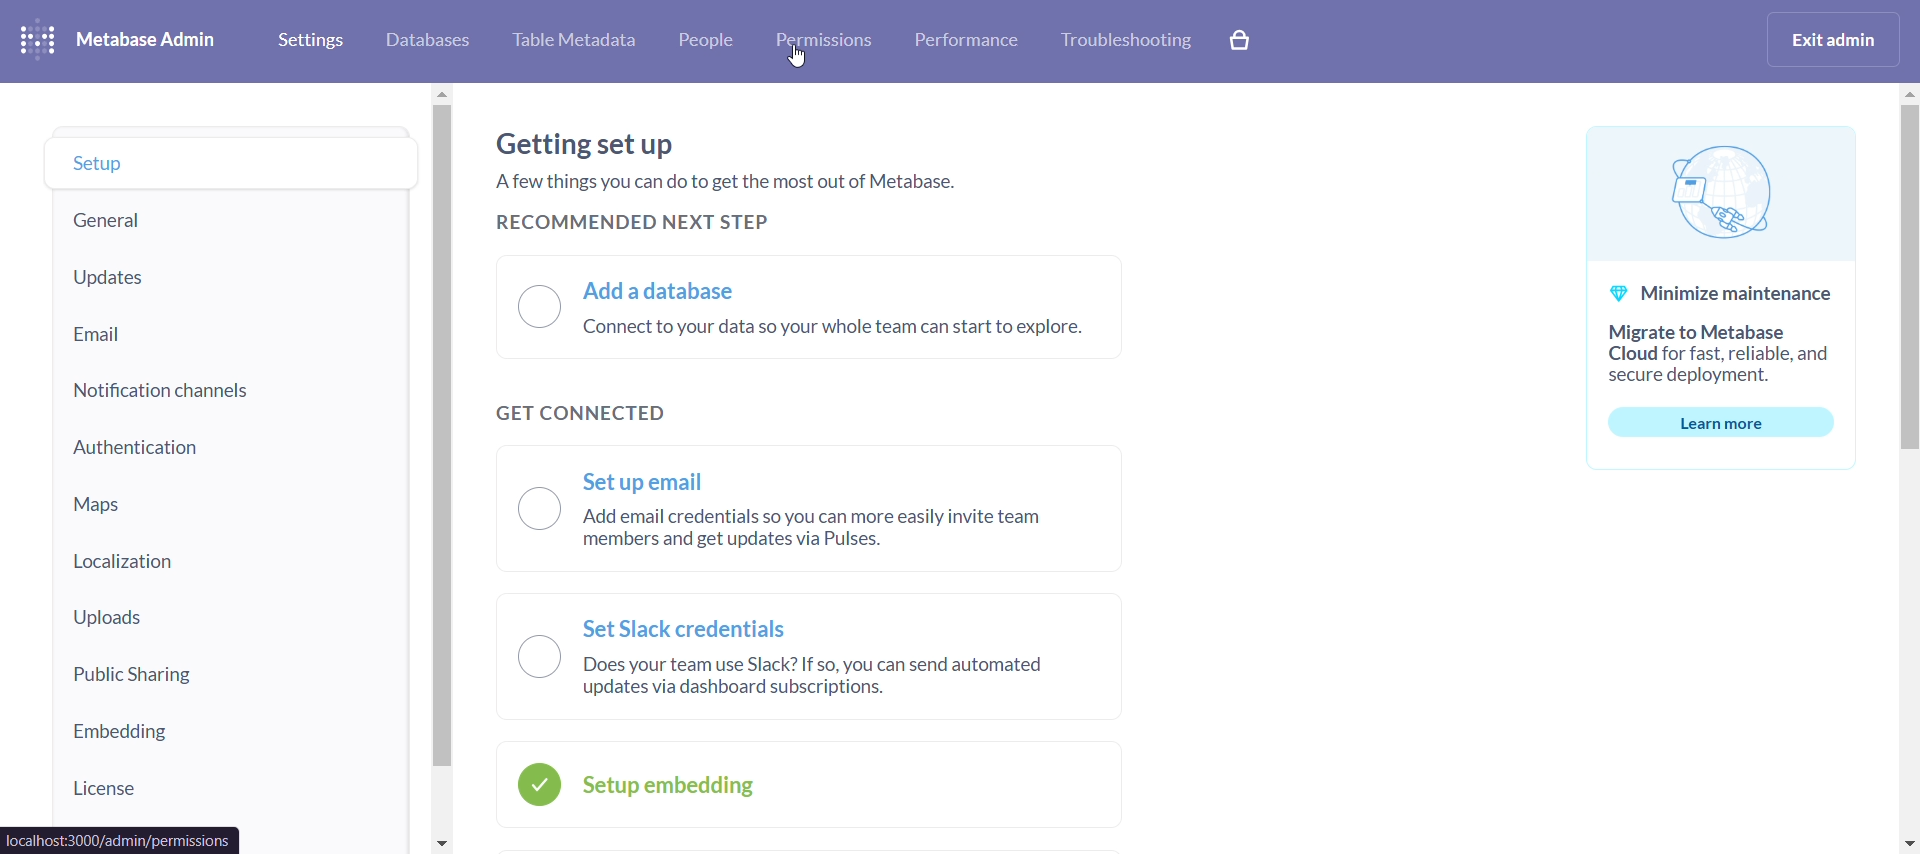  Describe the element at coordinates (148, 41) in the screenshot. I see `metbase admin` at that location.